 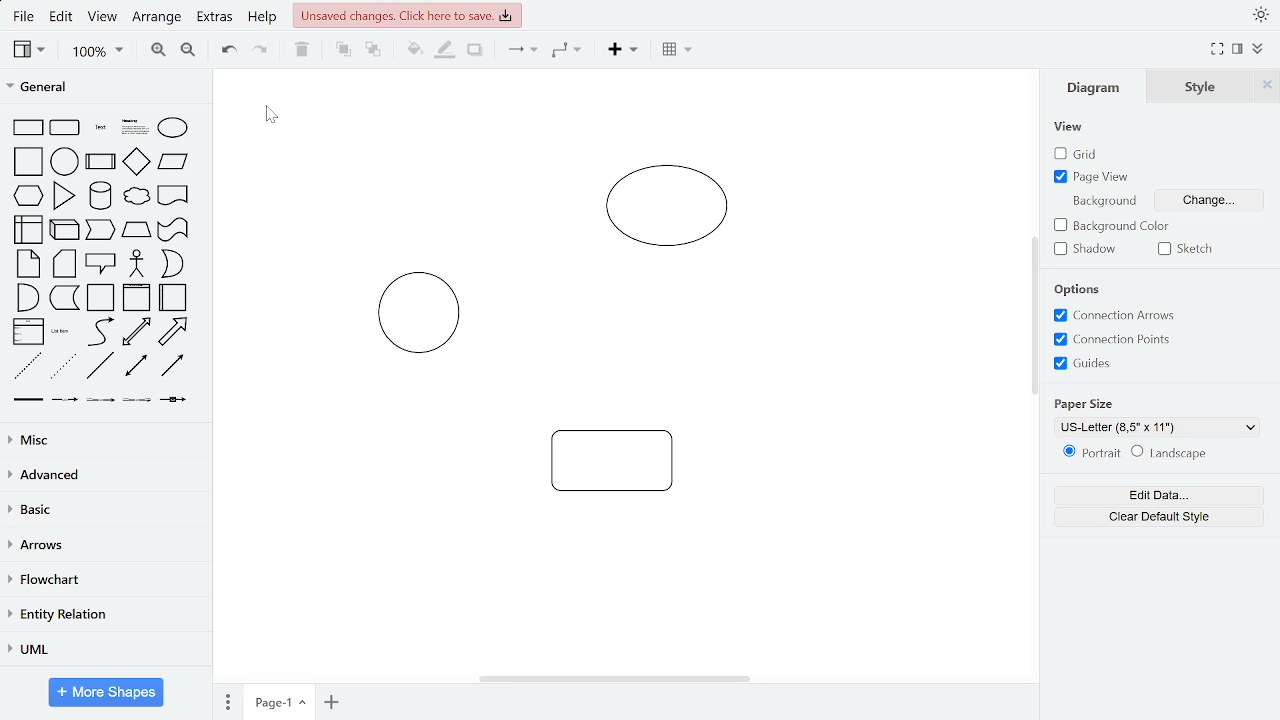 I want to click on clear default style, so click(x=1158, y=515).